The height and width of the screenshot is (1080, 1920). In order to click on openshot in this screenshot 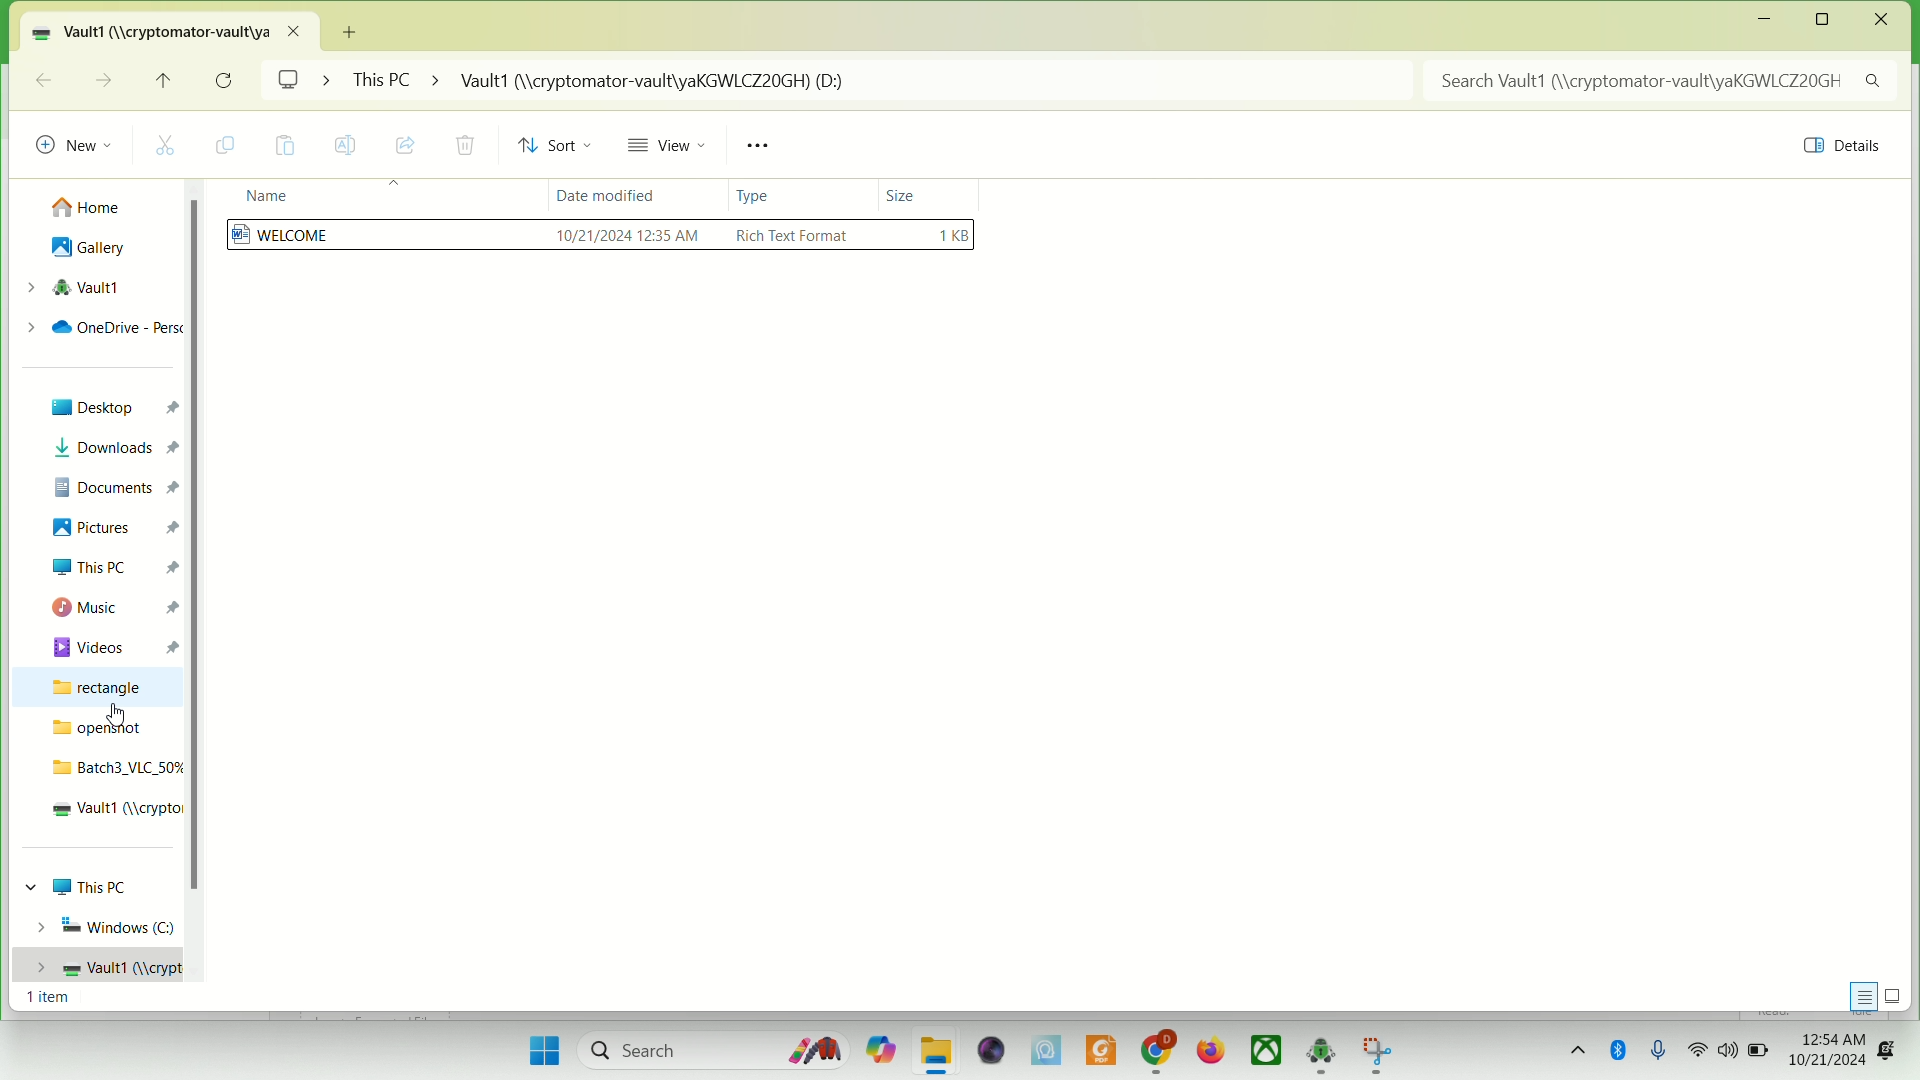, I will do `click(98, 730)`.